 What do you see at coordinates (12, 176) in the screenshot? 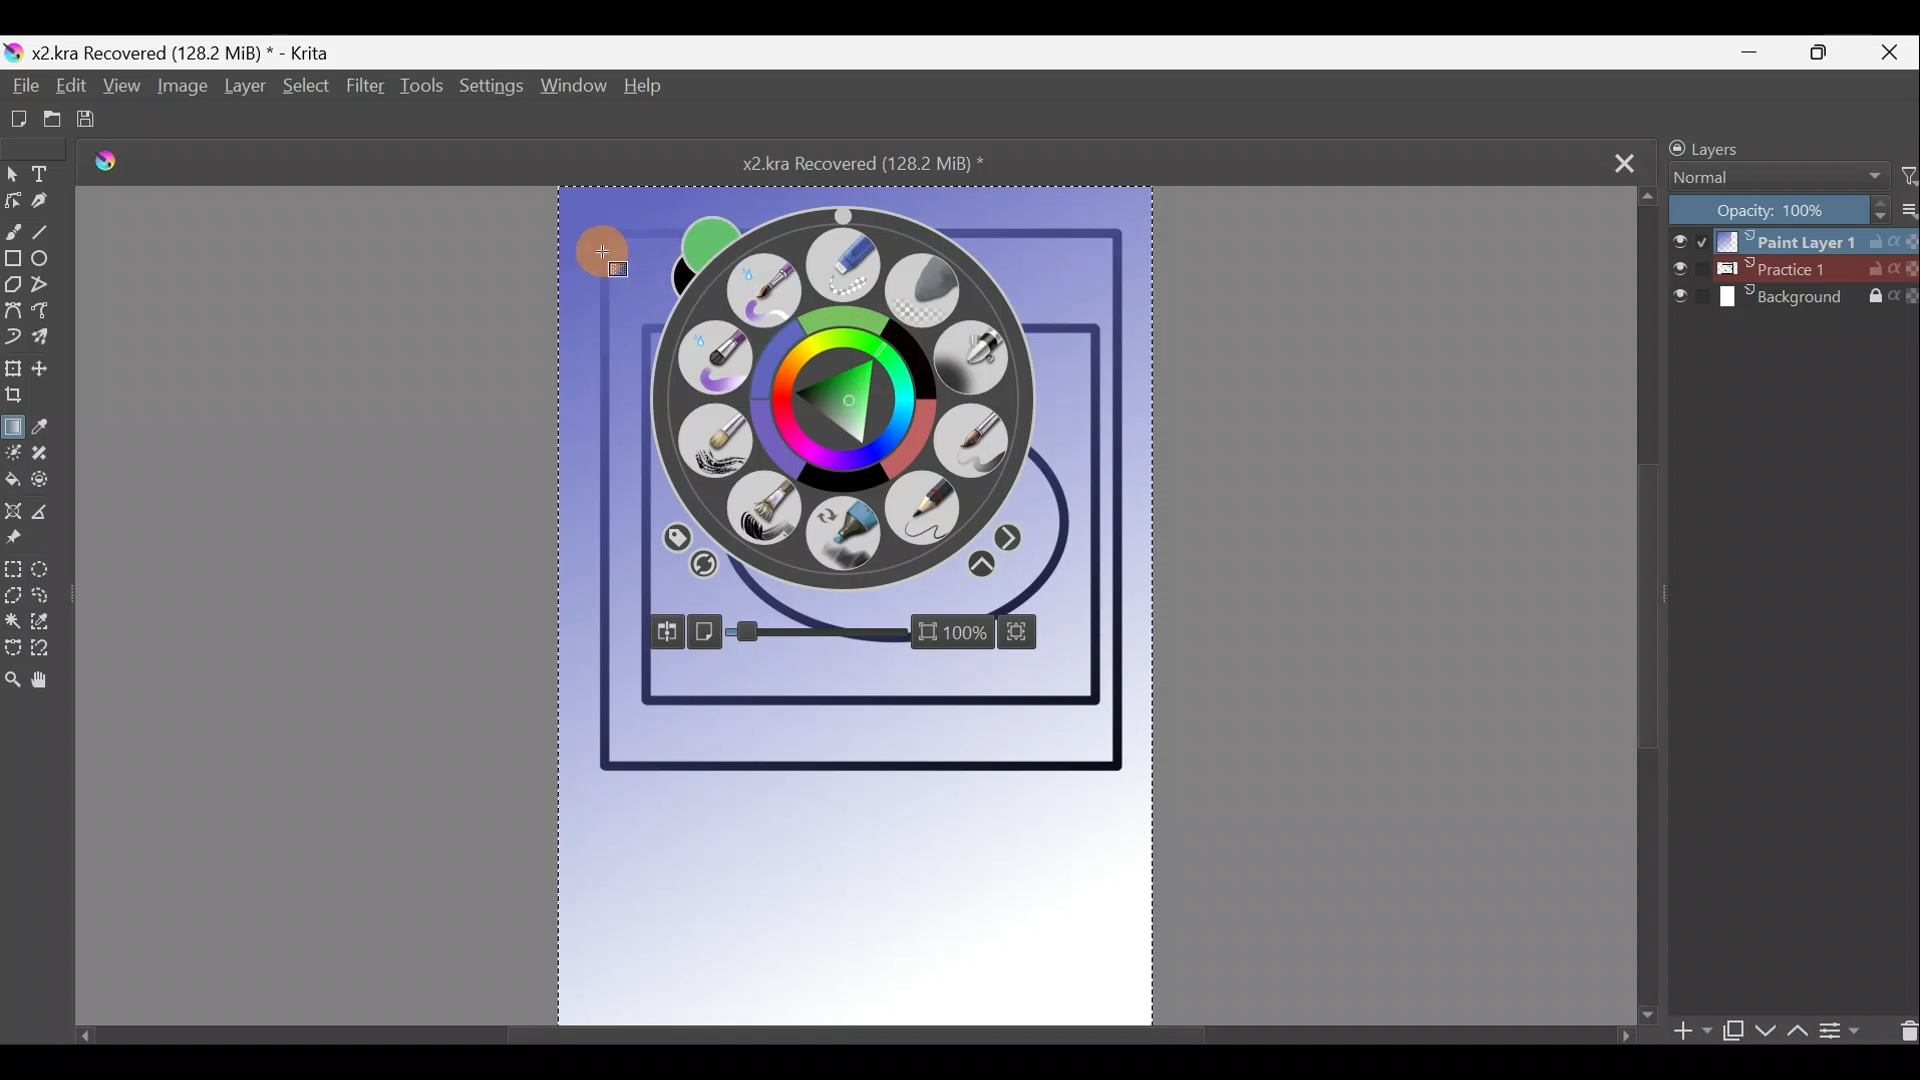
I see `Select shapes tool` at bounding box center [12, 176].